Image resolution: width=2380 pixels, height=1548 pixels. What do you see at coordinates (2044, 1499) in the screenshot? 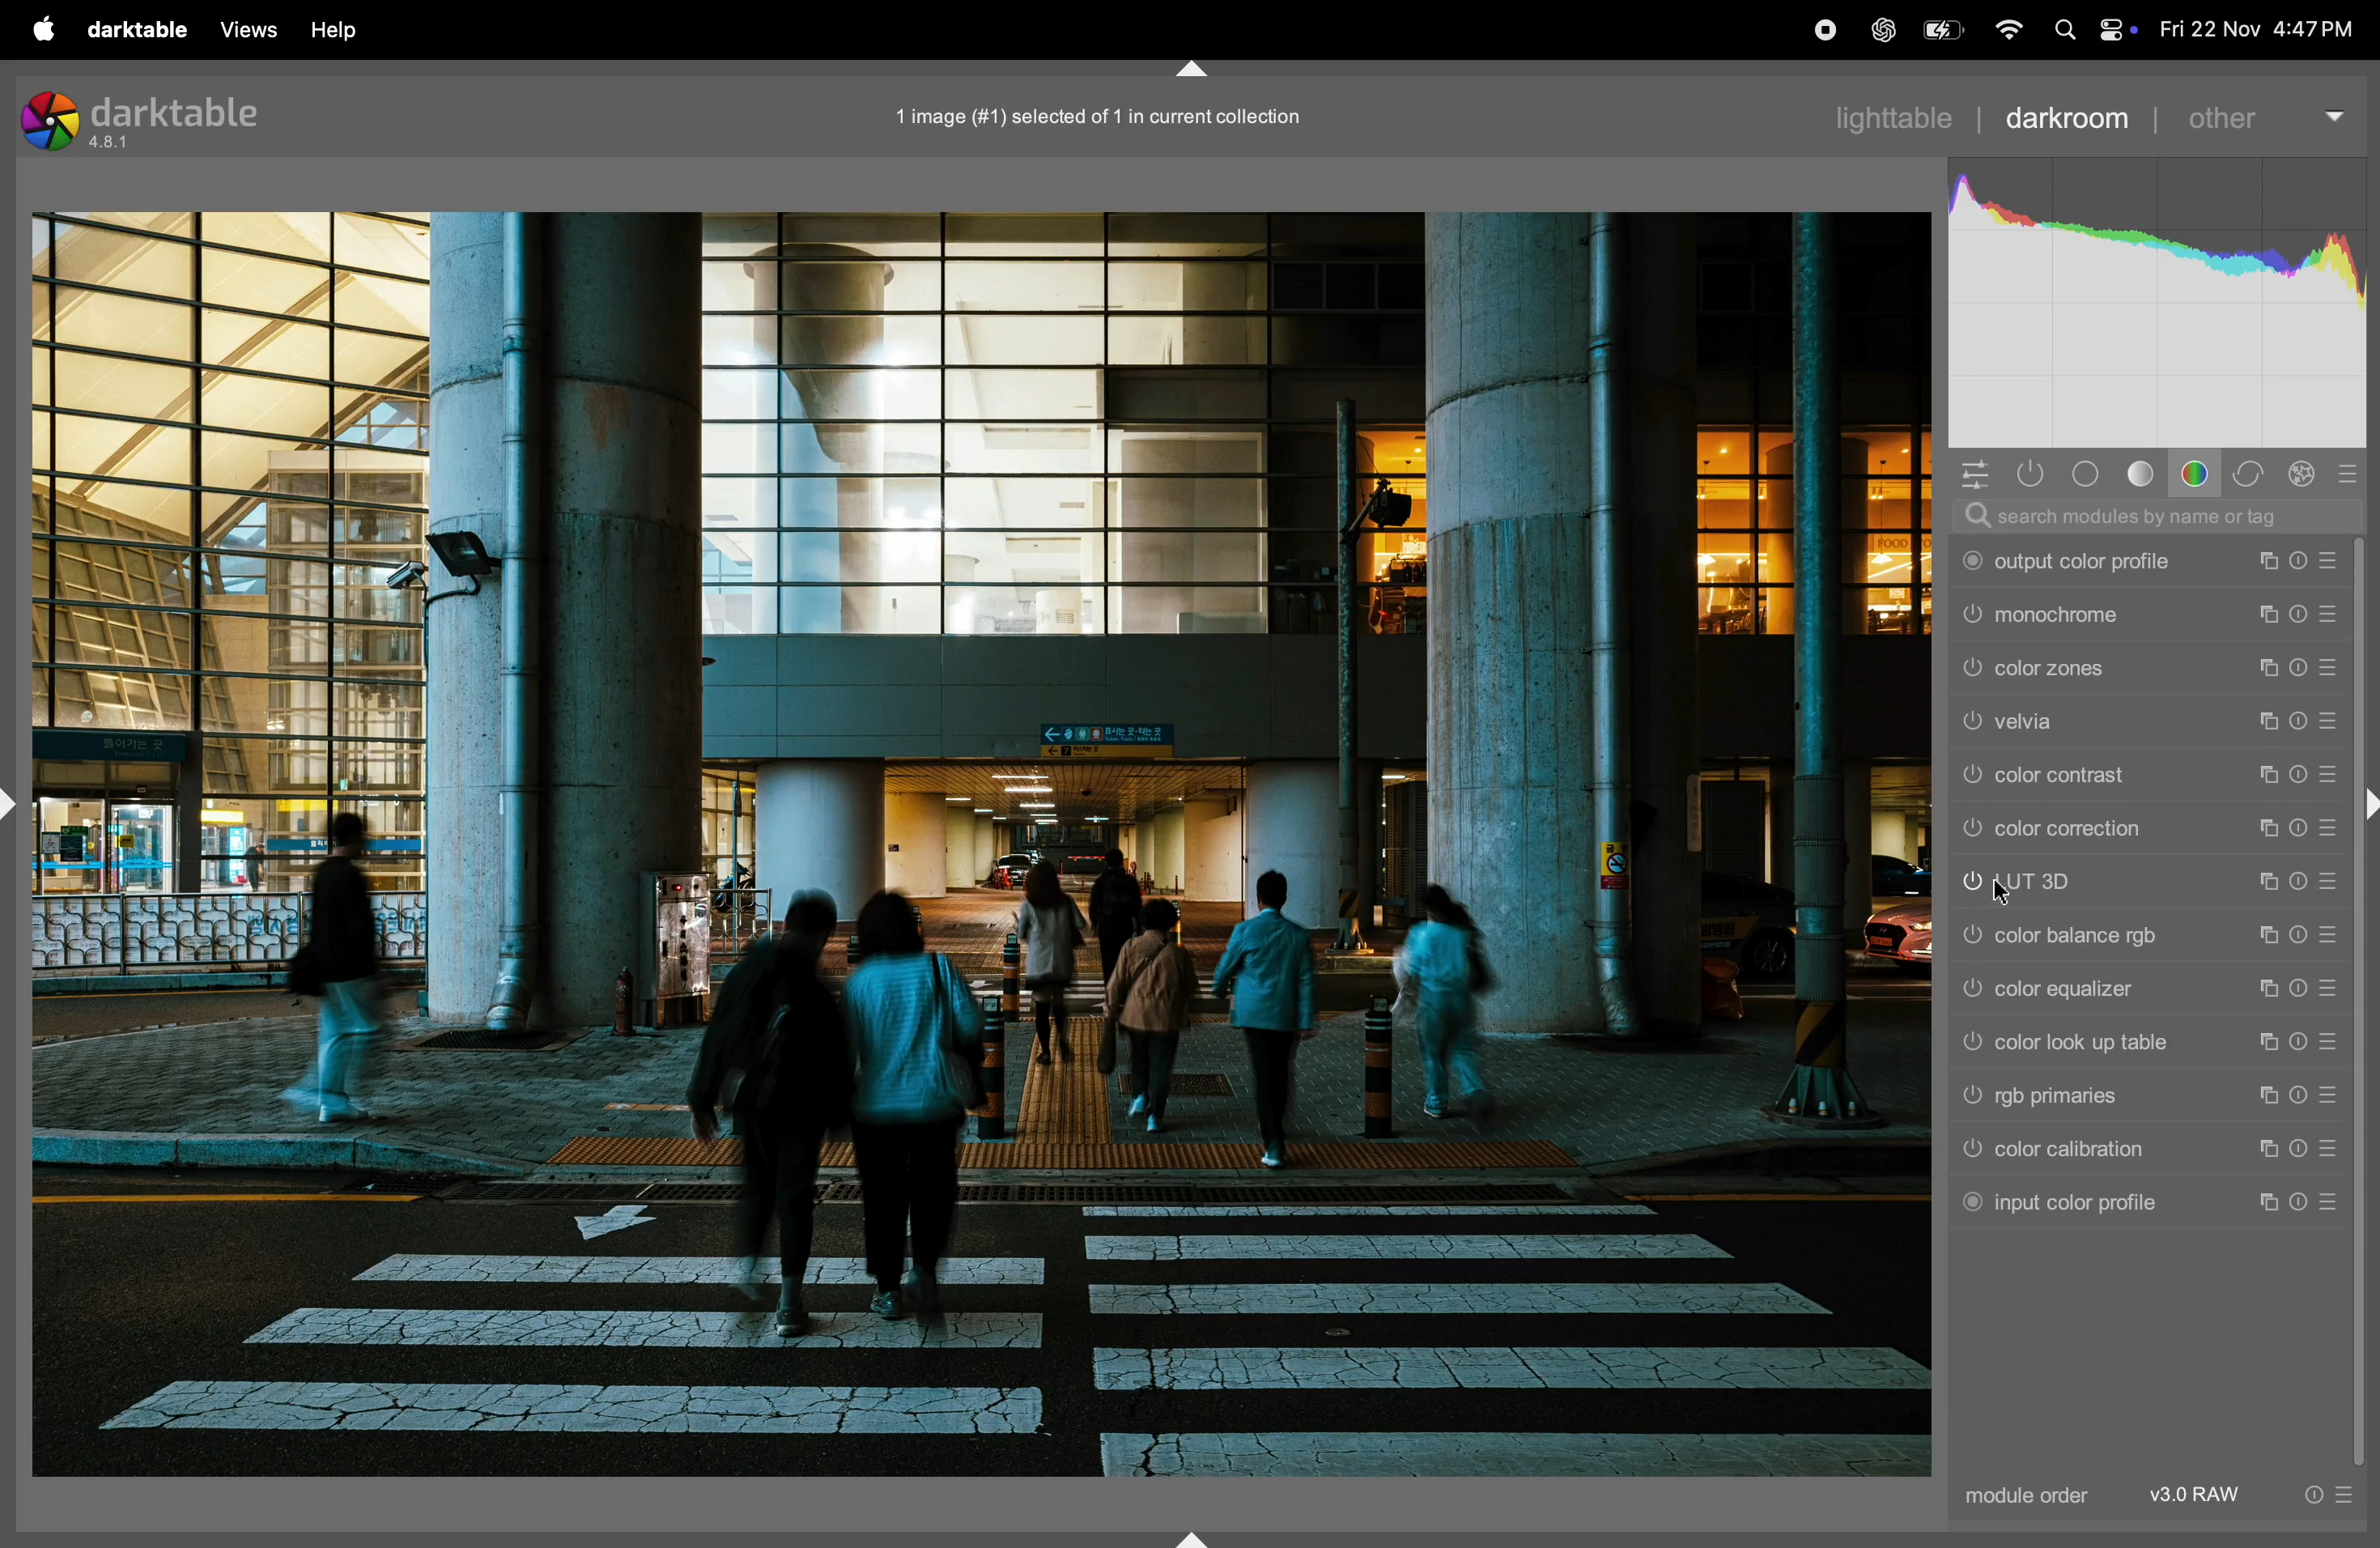
I see `module order` at bounding box center [2044, 1499].